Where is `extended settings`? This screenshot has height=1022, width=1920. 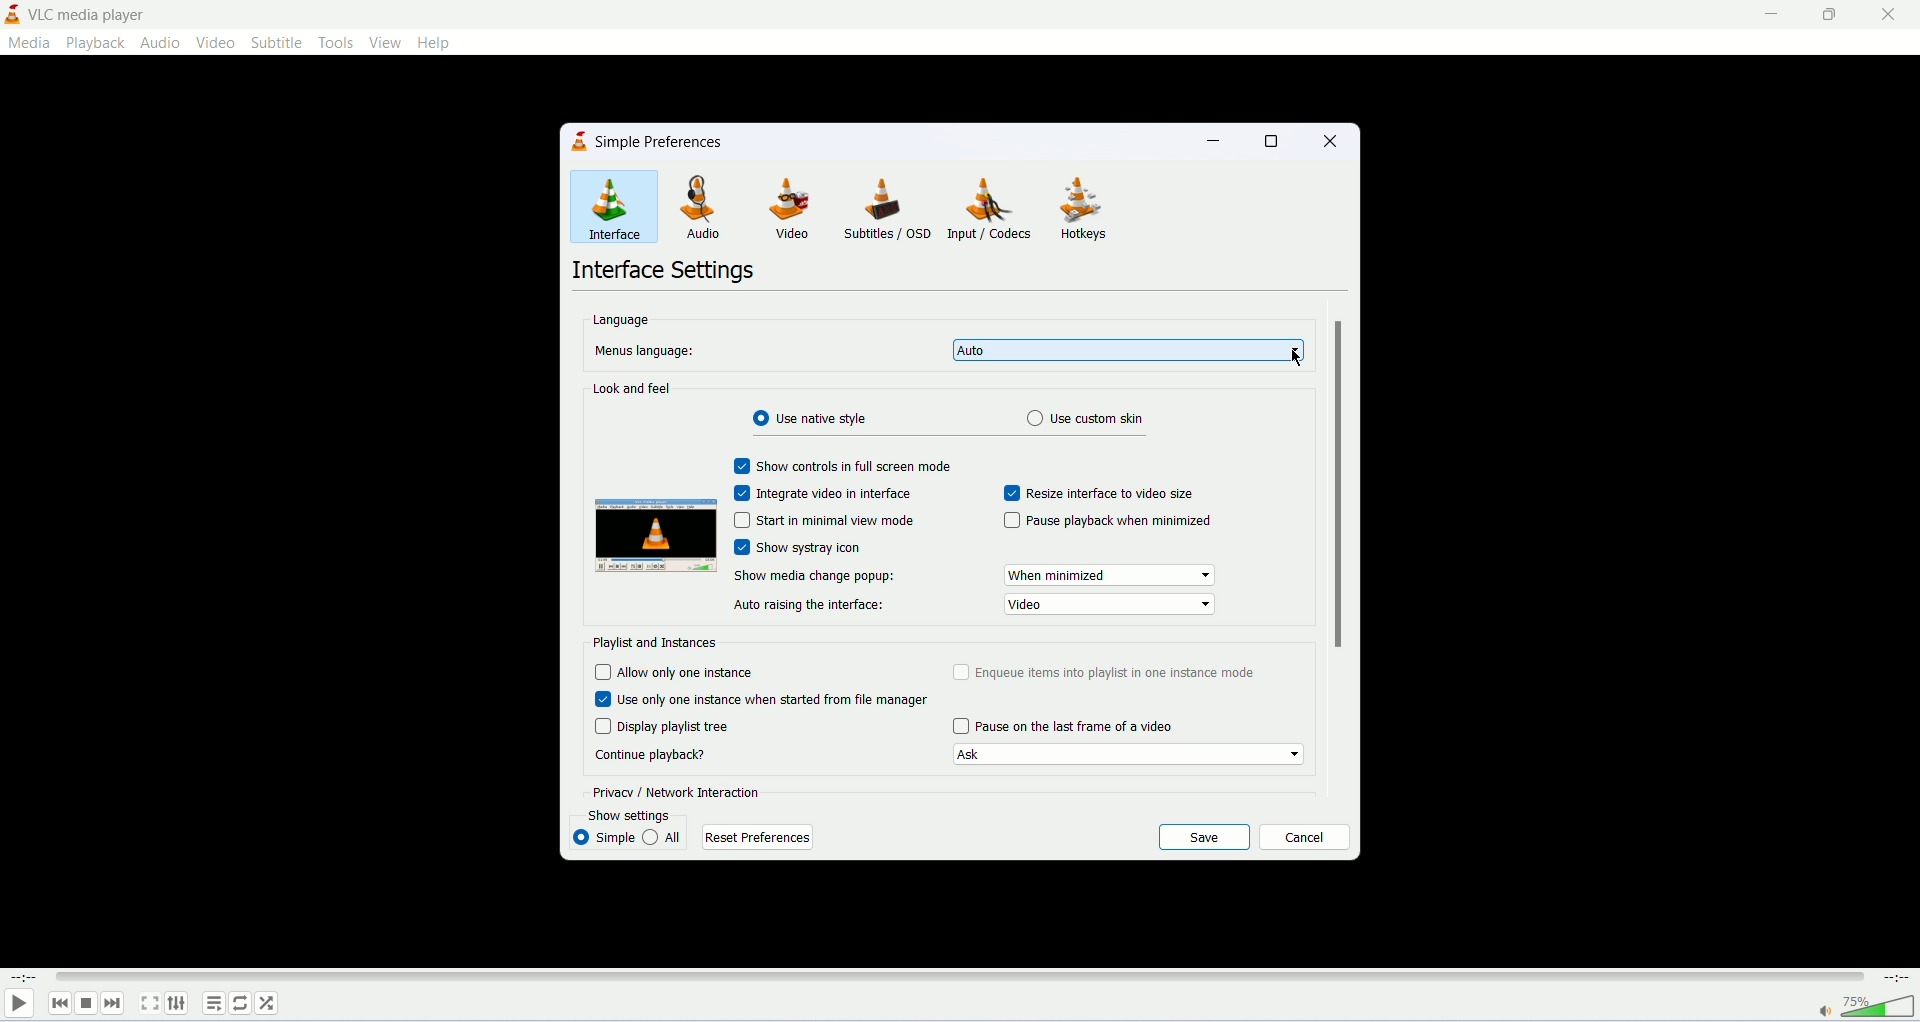 extended settings is located at coordinates (177, 1002).